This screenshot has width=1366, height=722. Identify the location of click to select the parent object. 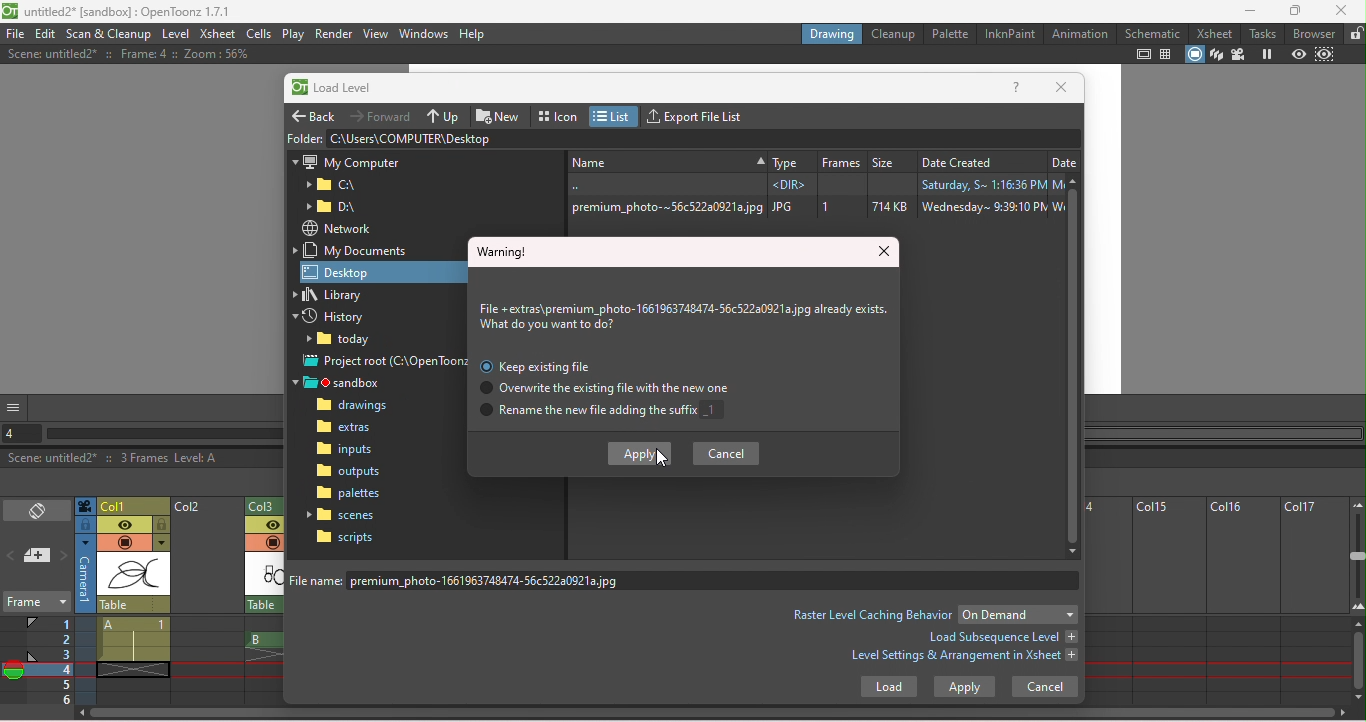
(134, 605).